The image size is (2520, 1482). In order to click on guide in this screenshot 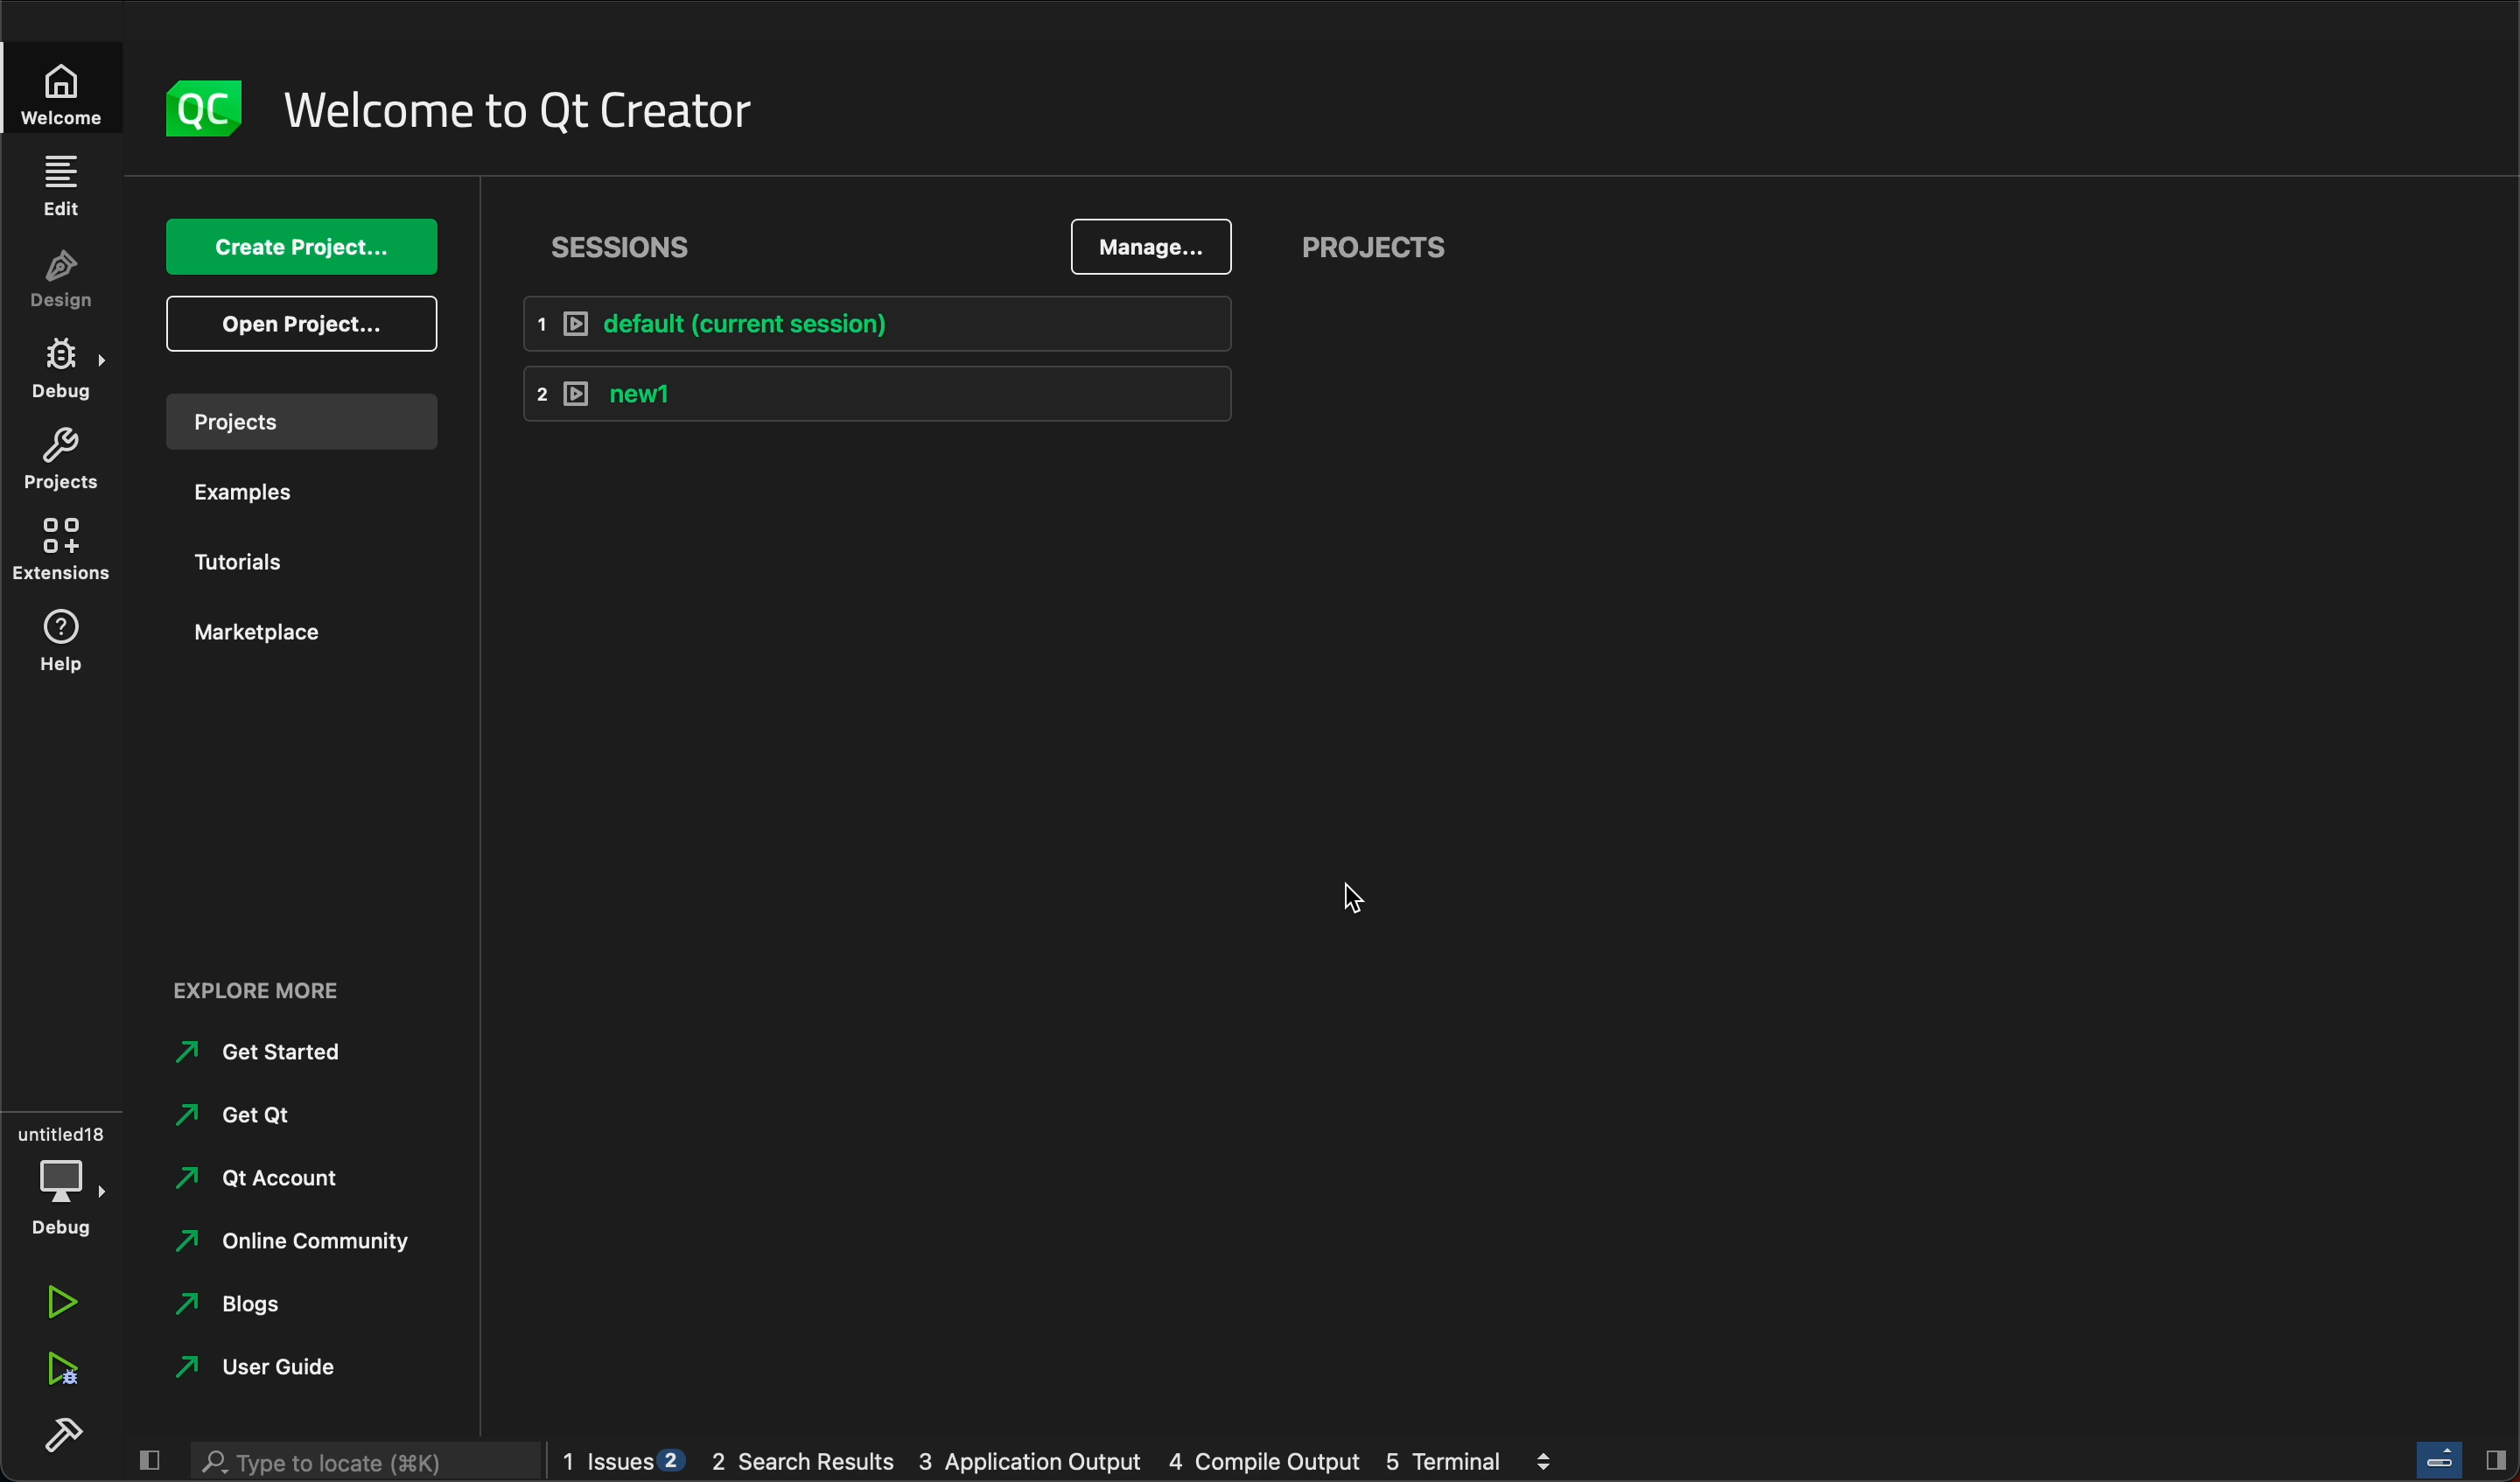, I will do `click(275, 1370)`.